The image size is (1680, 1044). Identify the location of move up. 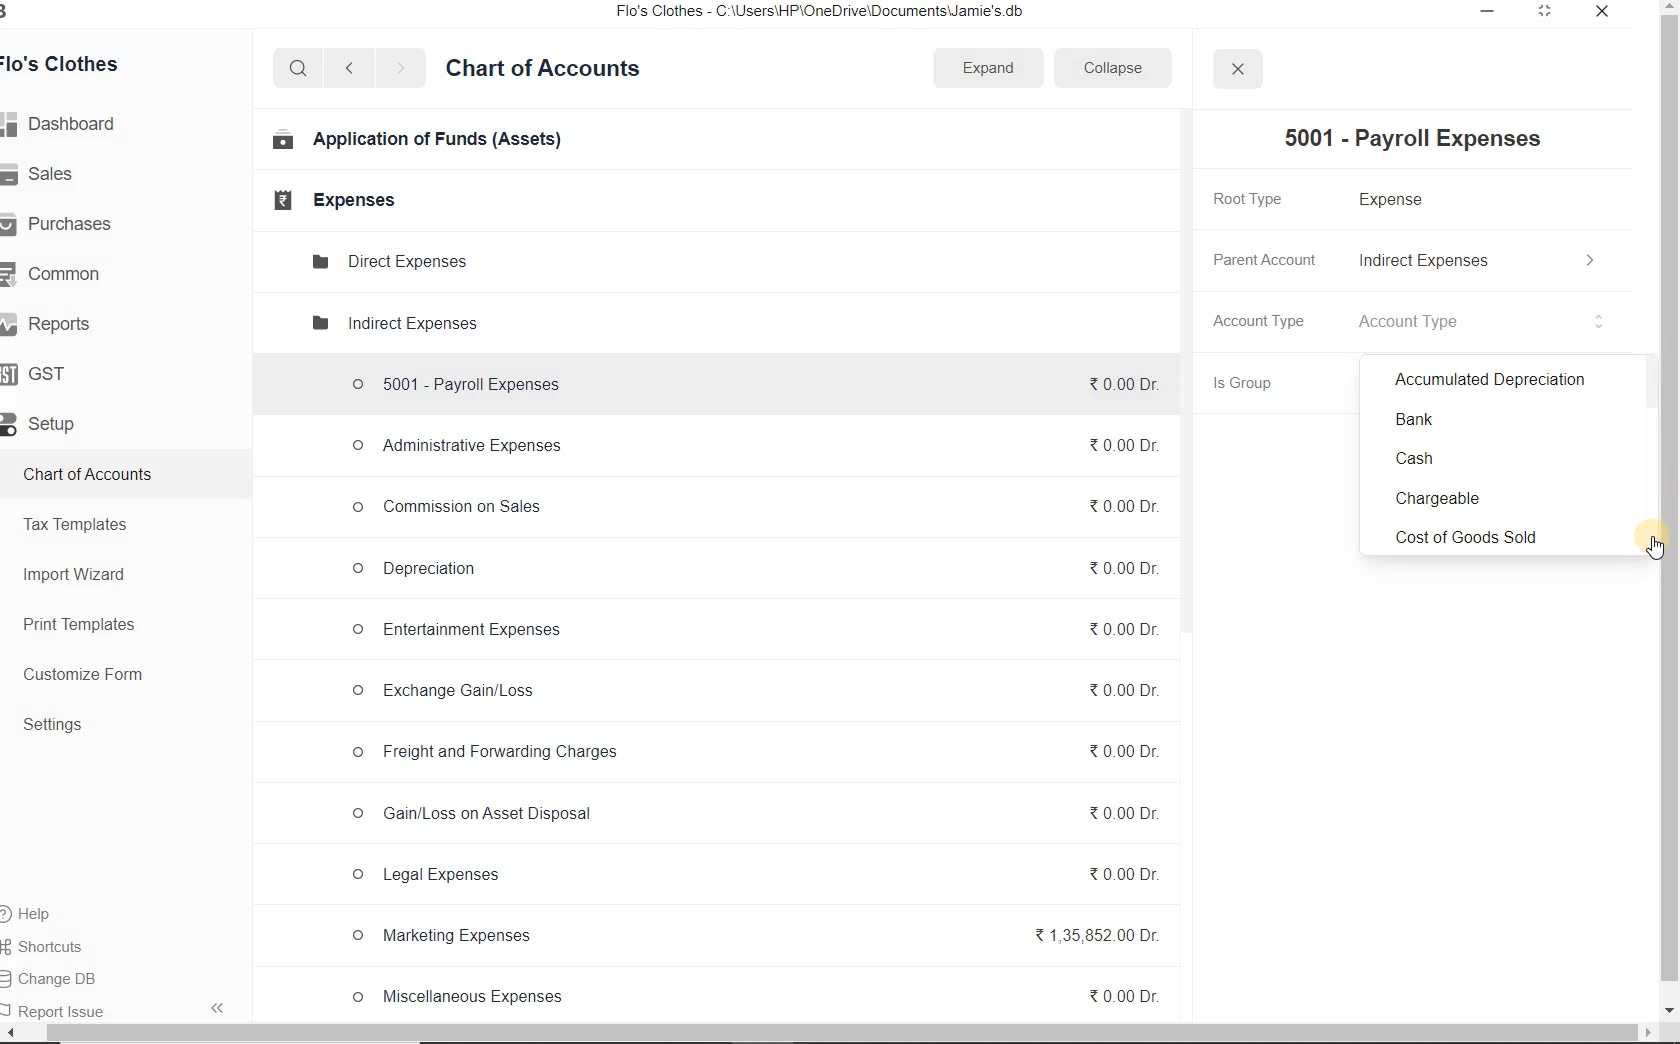
(1670, 7).